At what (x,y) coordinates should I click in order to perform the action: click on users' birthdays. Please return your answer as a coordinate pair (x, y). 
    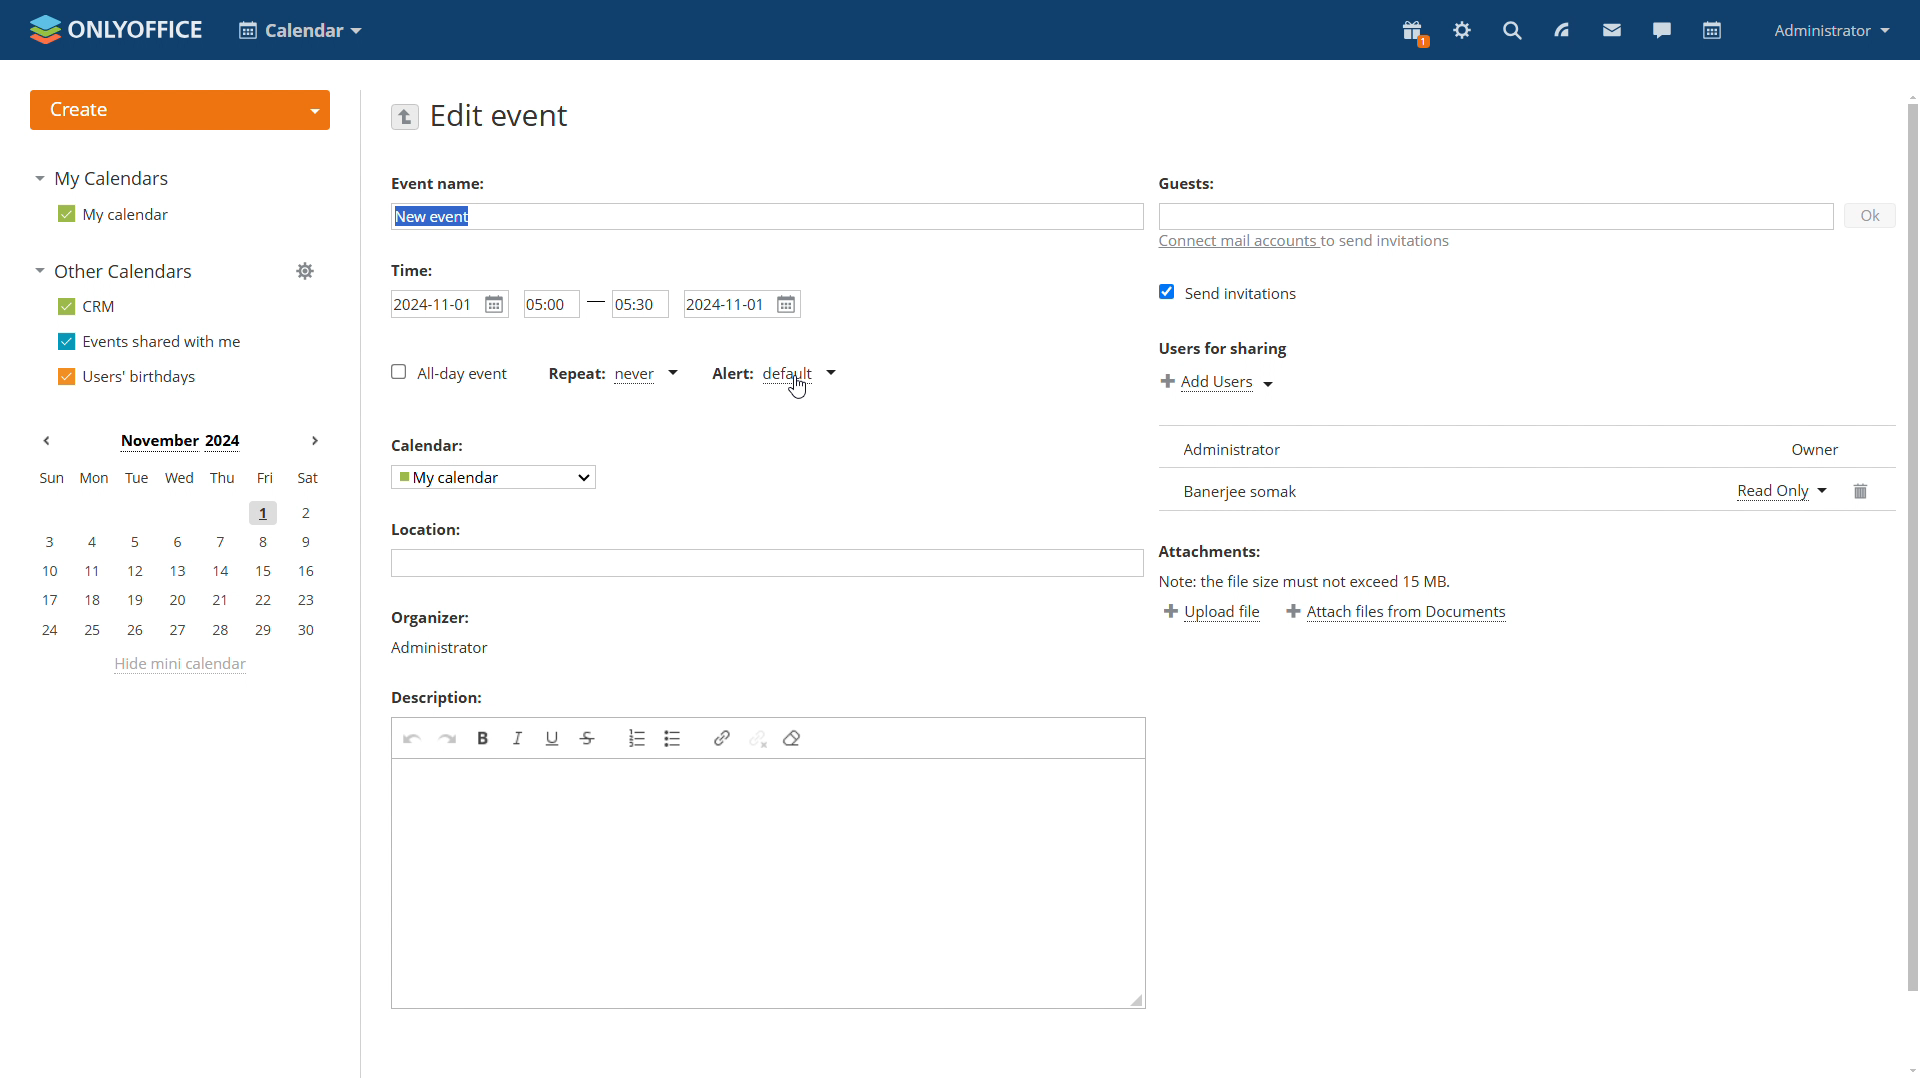
    Looking at the image, I should click on (131, 378).